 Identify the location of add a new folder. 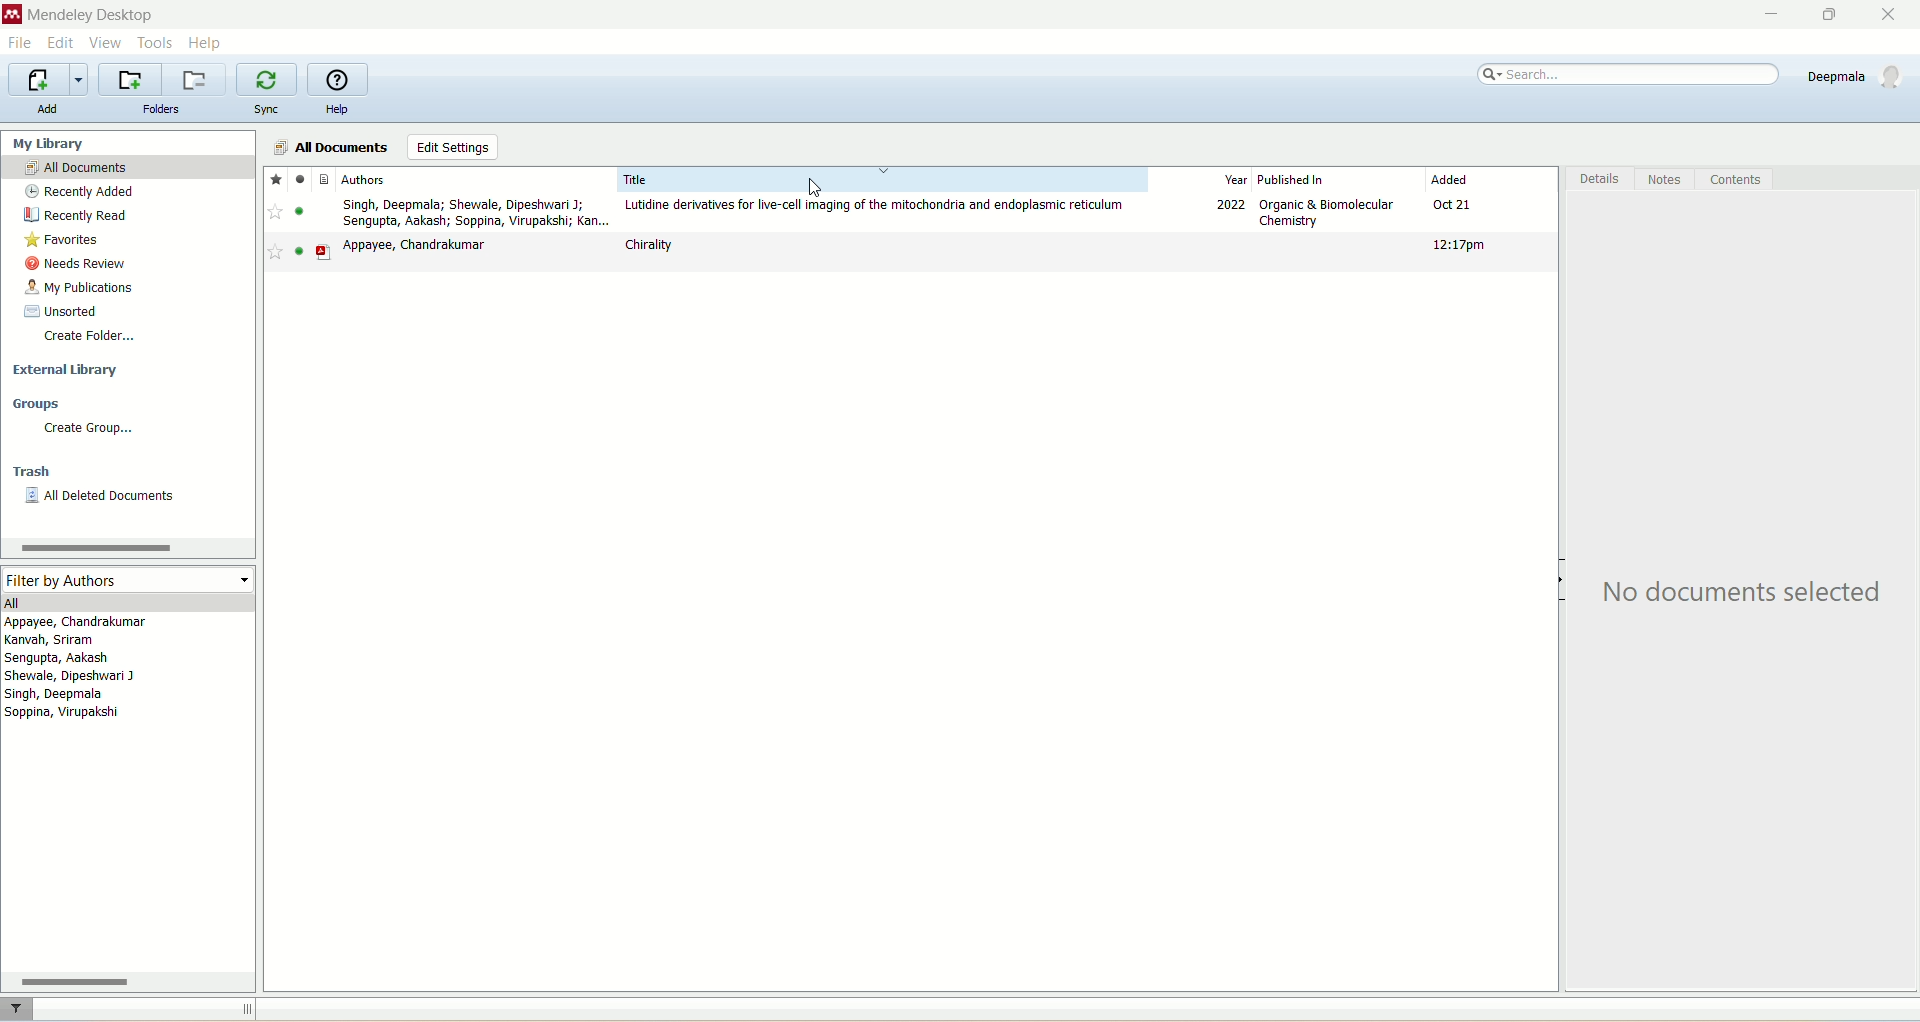
(129, 80).